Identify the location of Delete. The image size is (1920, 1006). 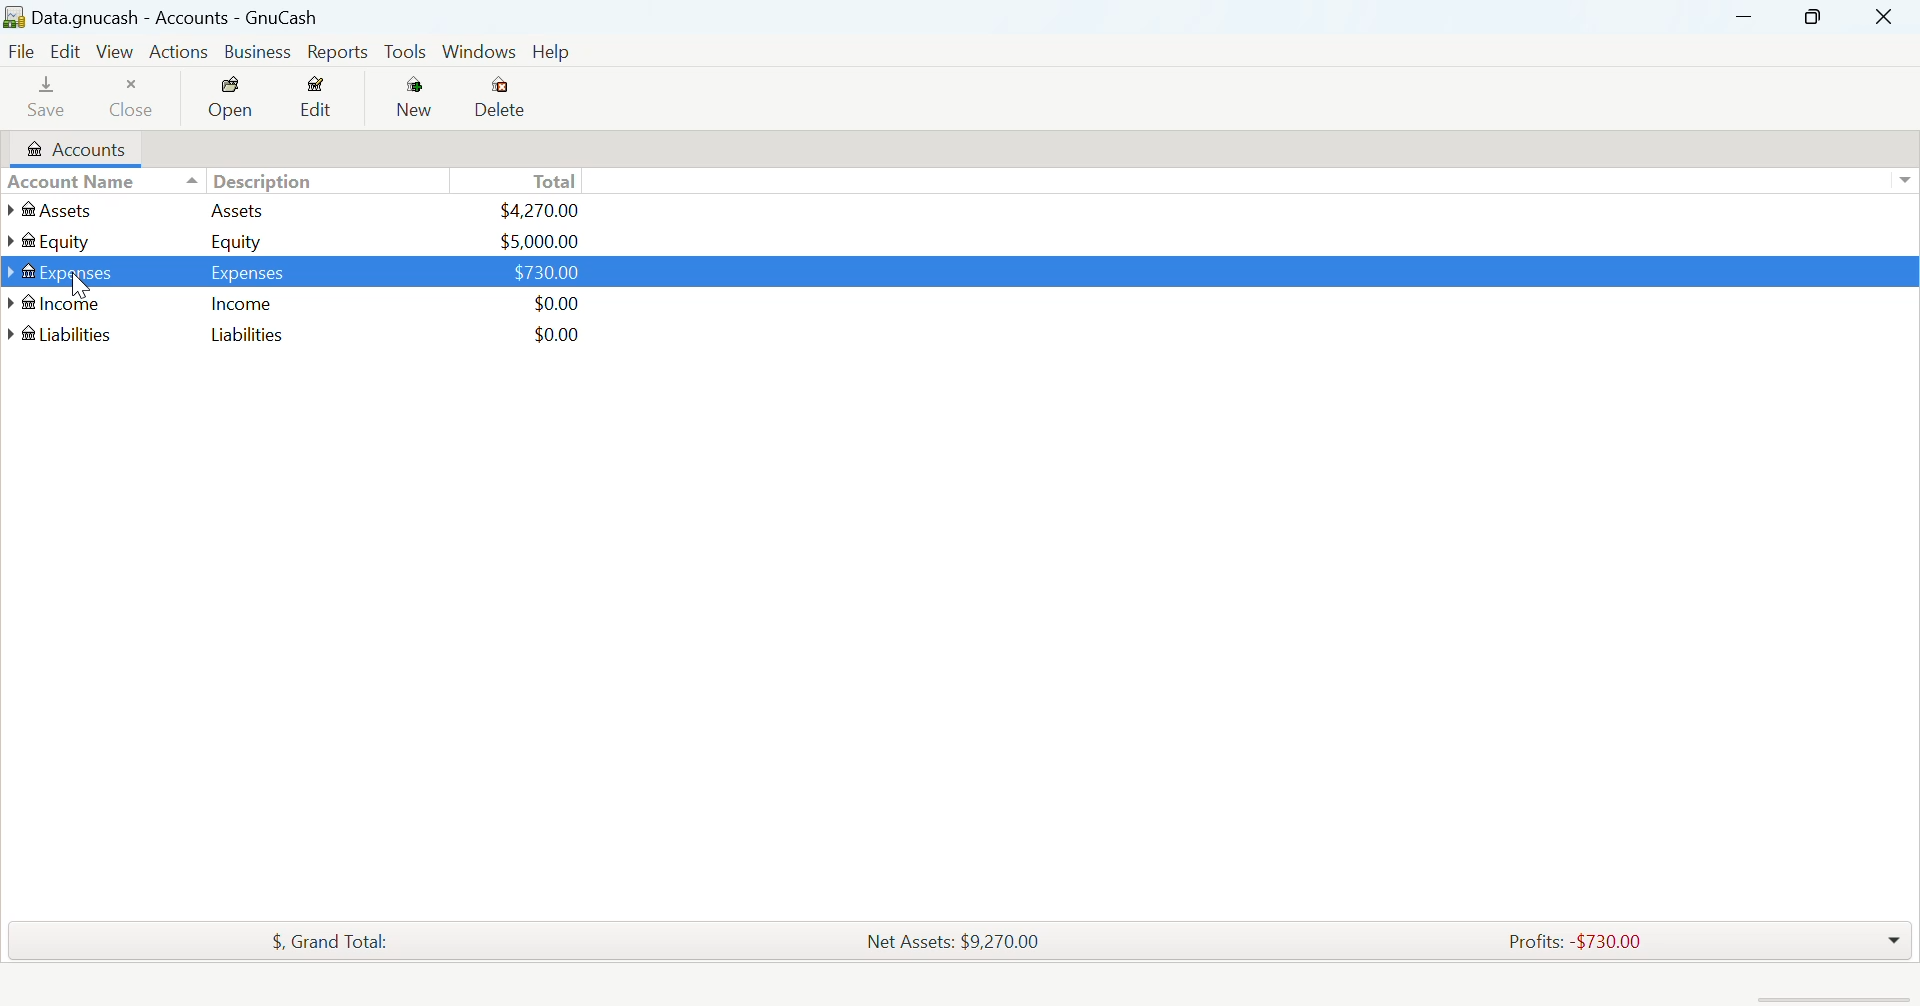
(502, 99).